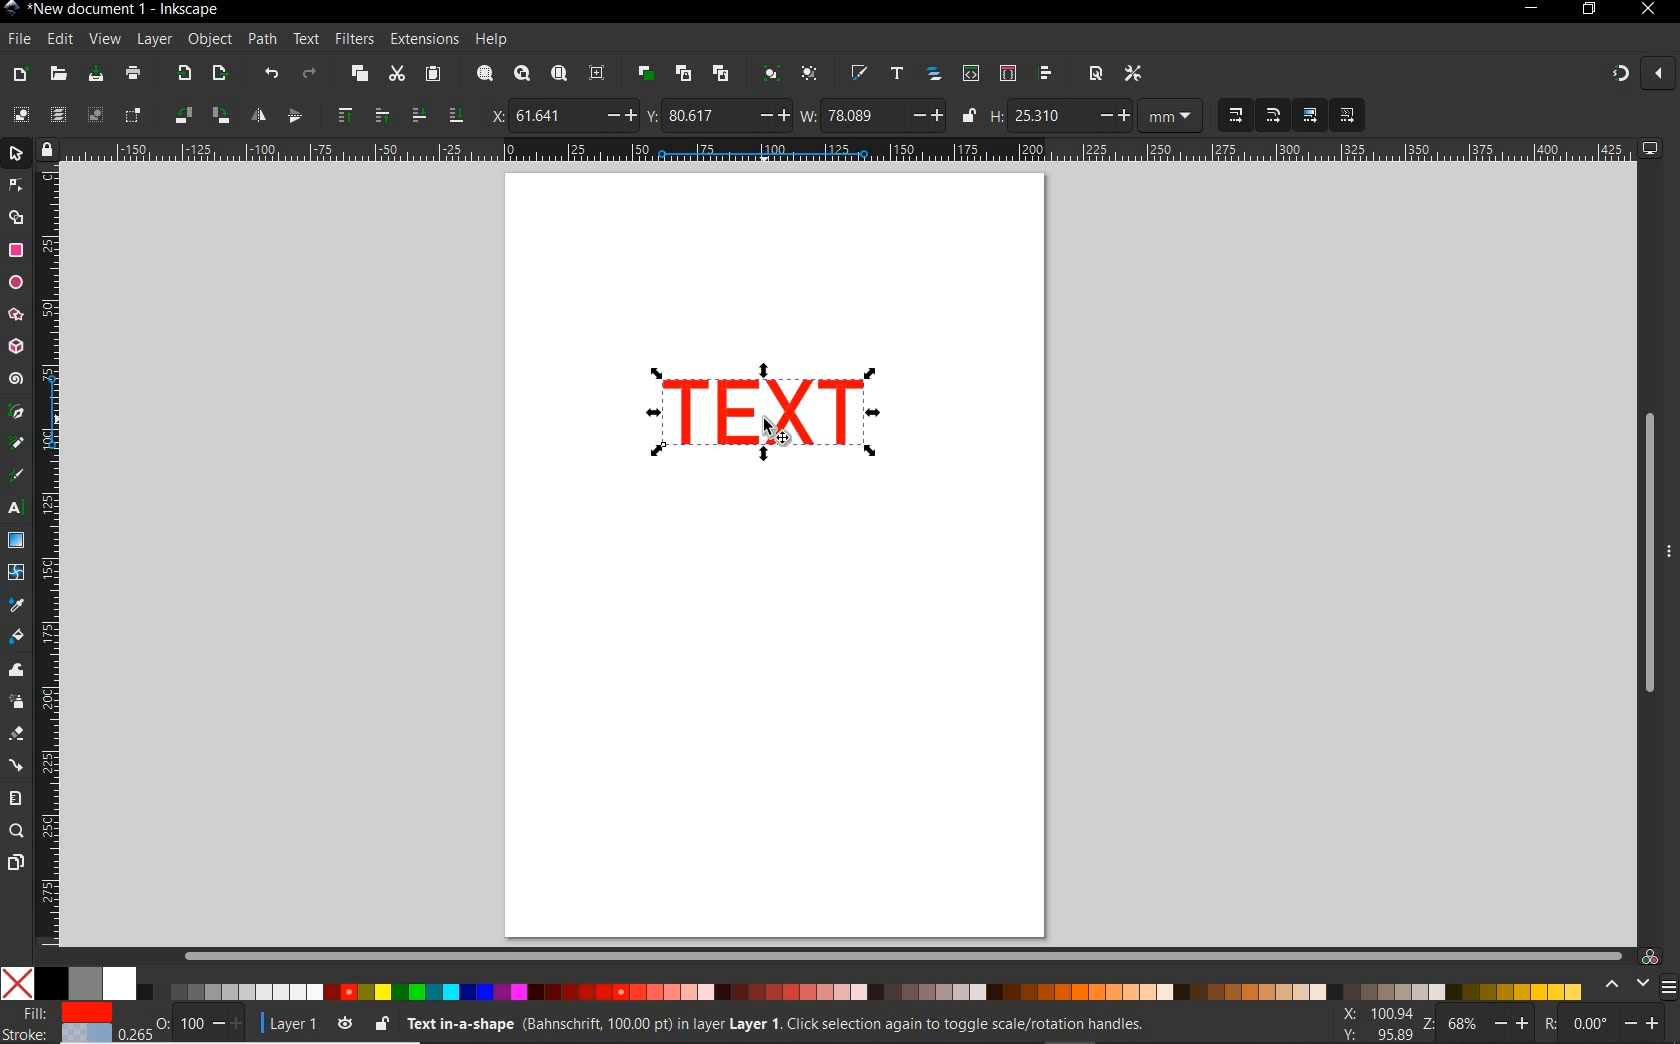 Image resolution: width=1680 pixels, height=1044 pixels. What do you see at coordinates (359, 116) in the screenshot?
I see `raise selection` at bounding box center [359, 116].